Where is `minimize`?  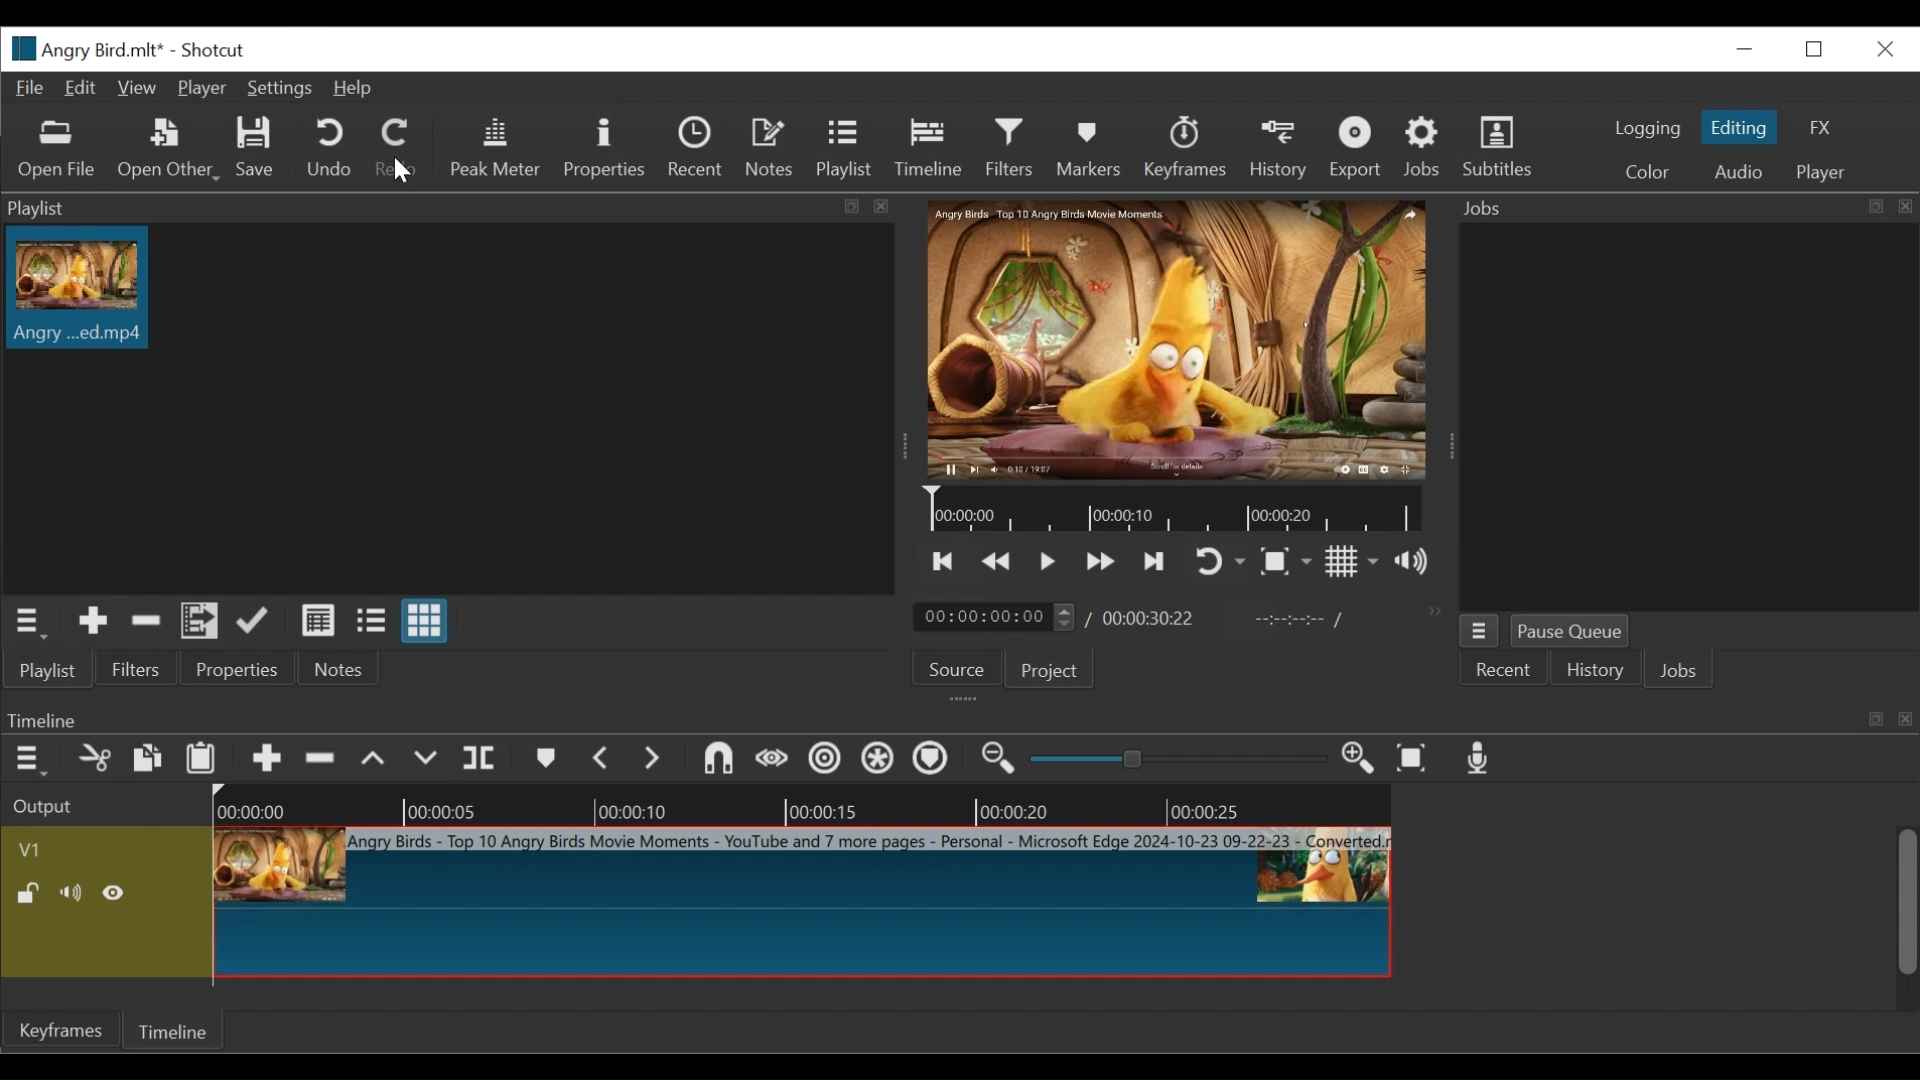 minimize is located at coordinates (1743, 49).